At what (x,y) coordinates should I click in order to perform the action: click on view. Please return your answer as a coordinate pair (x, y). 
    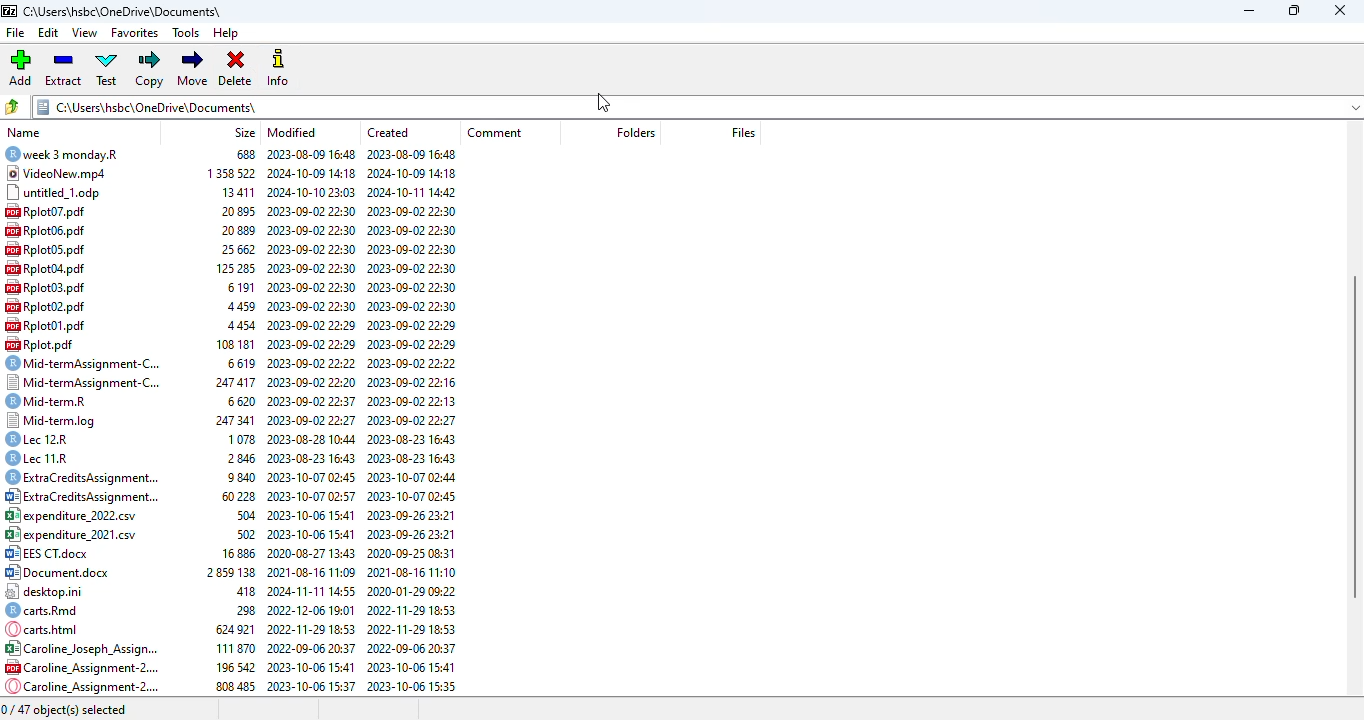
    Looking at the image, I should click on (86, 33).